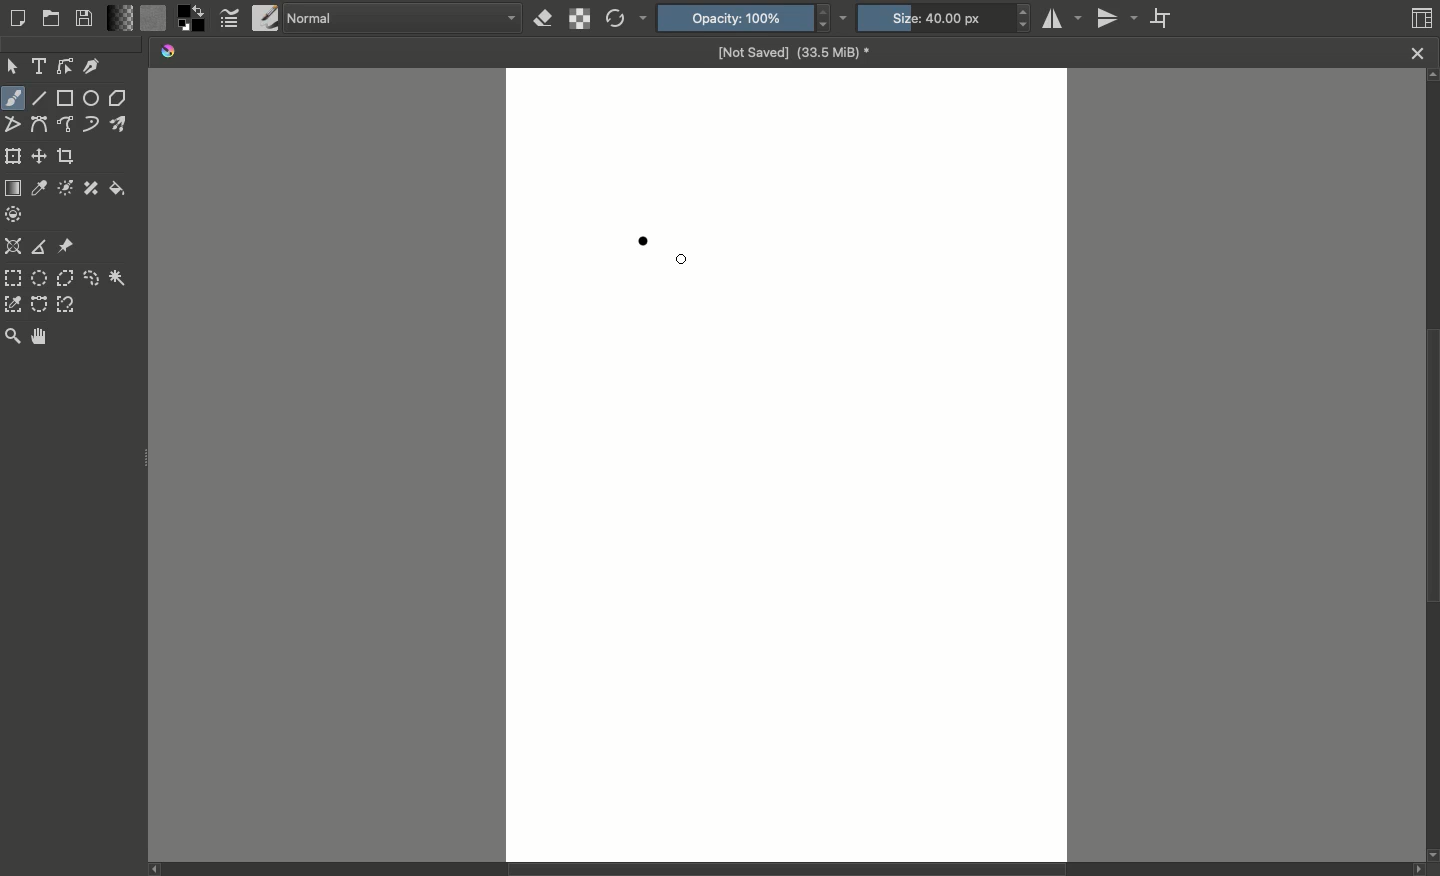  Describe the element at coordinates (121, 124) in the screenshot. I see `Multibrush tool` at that location.